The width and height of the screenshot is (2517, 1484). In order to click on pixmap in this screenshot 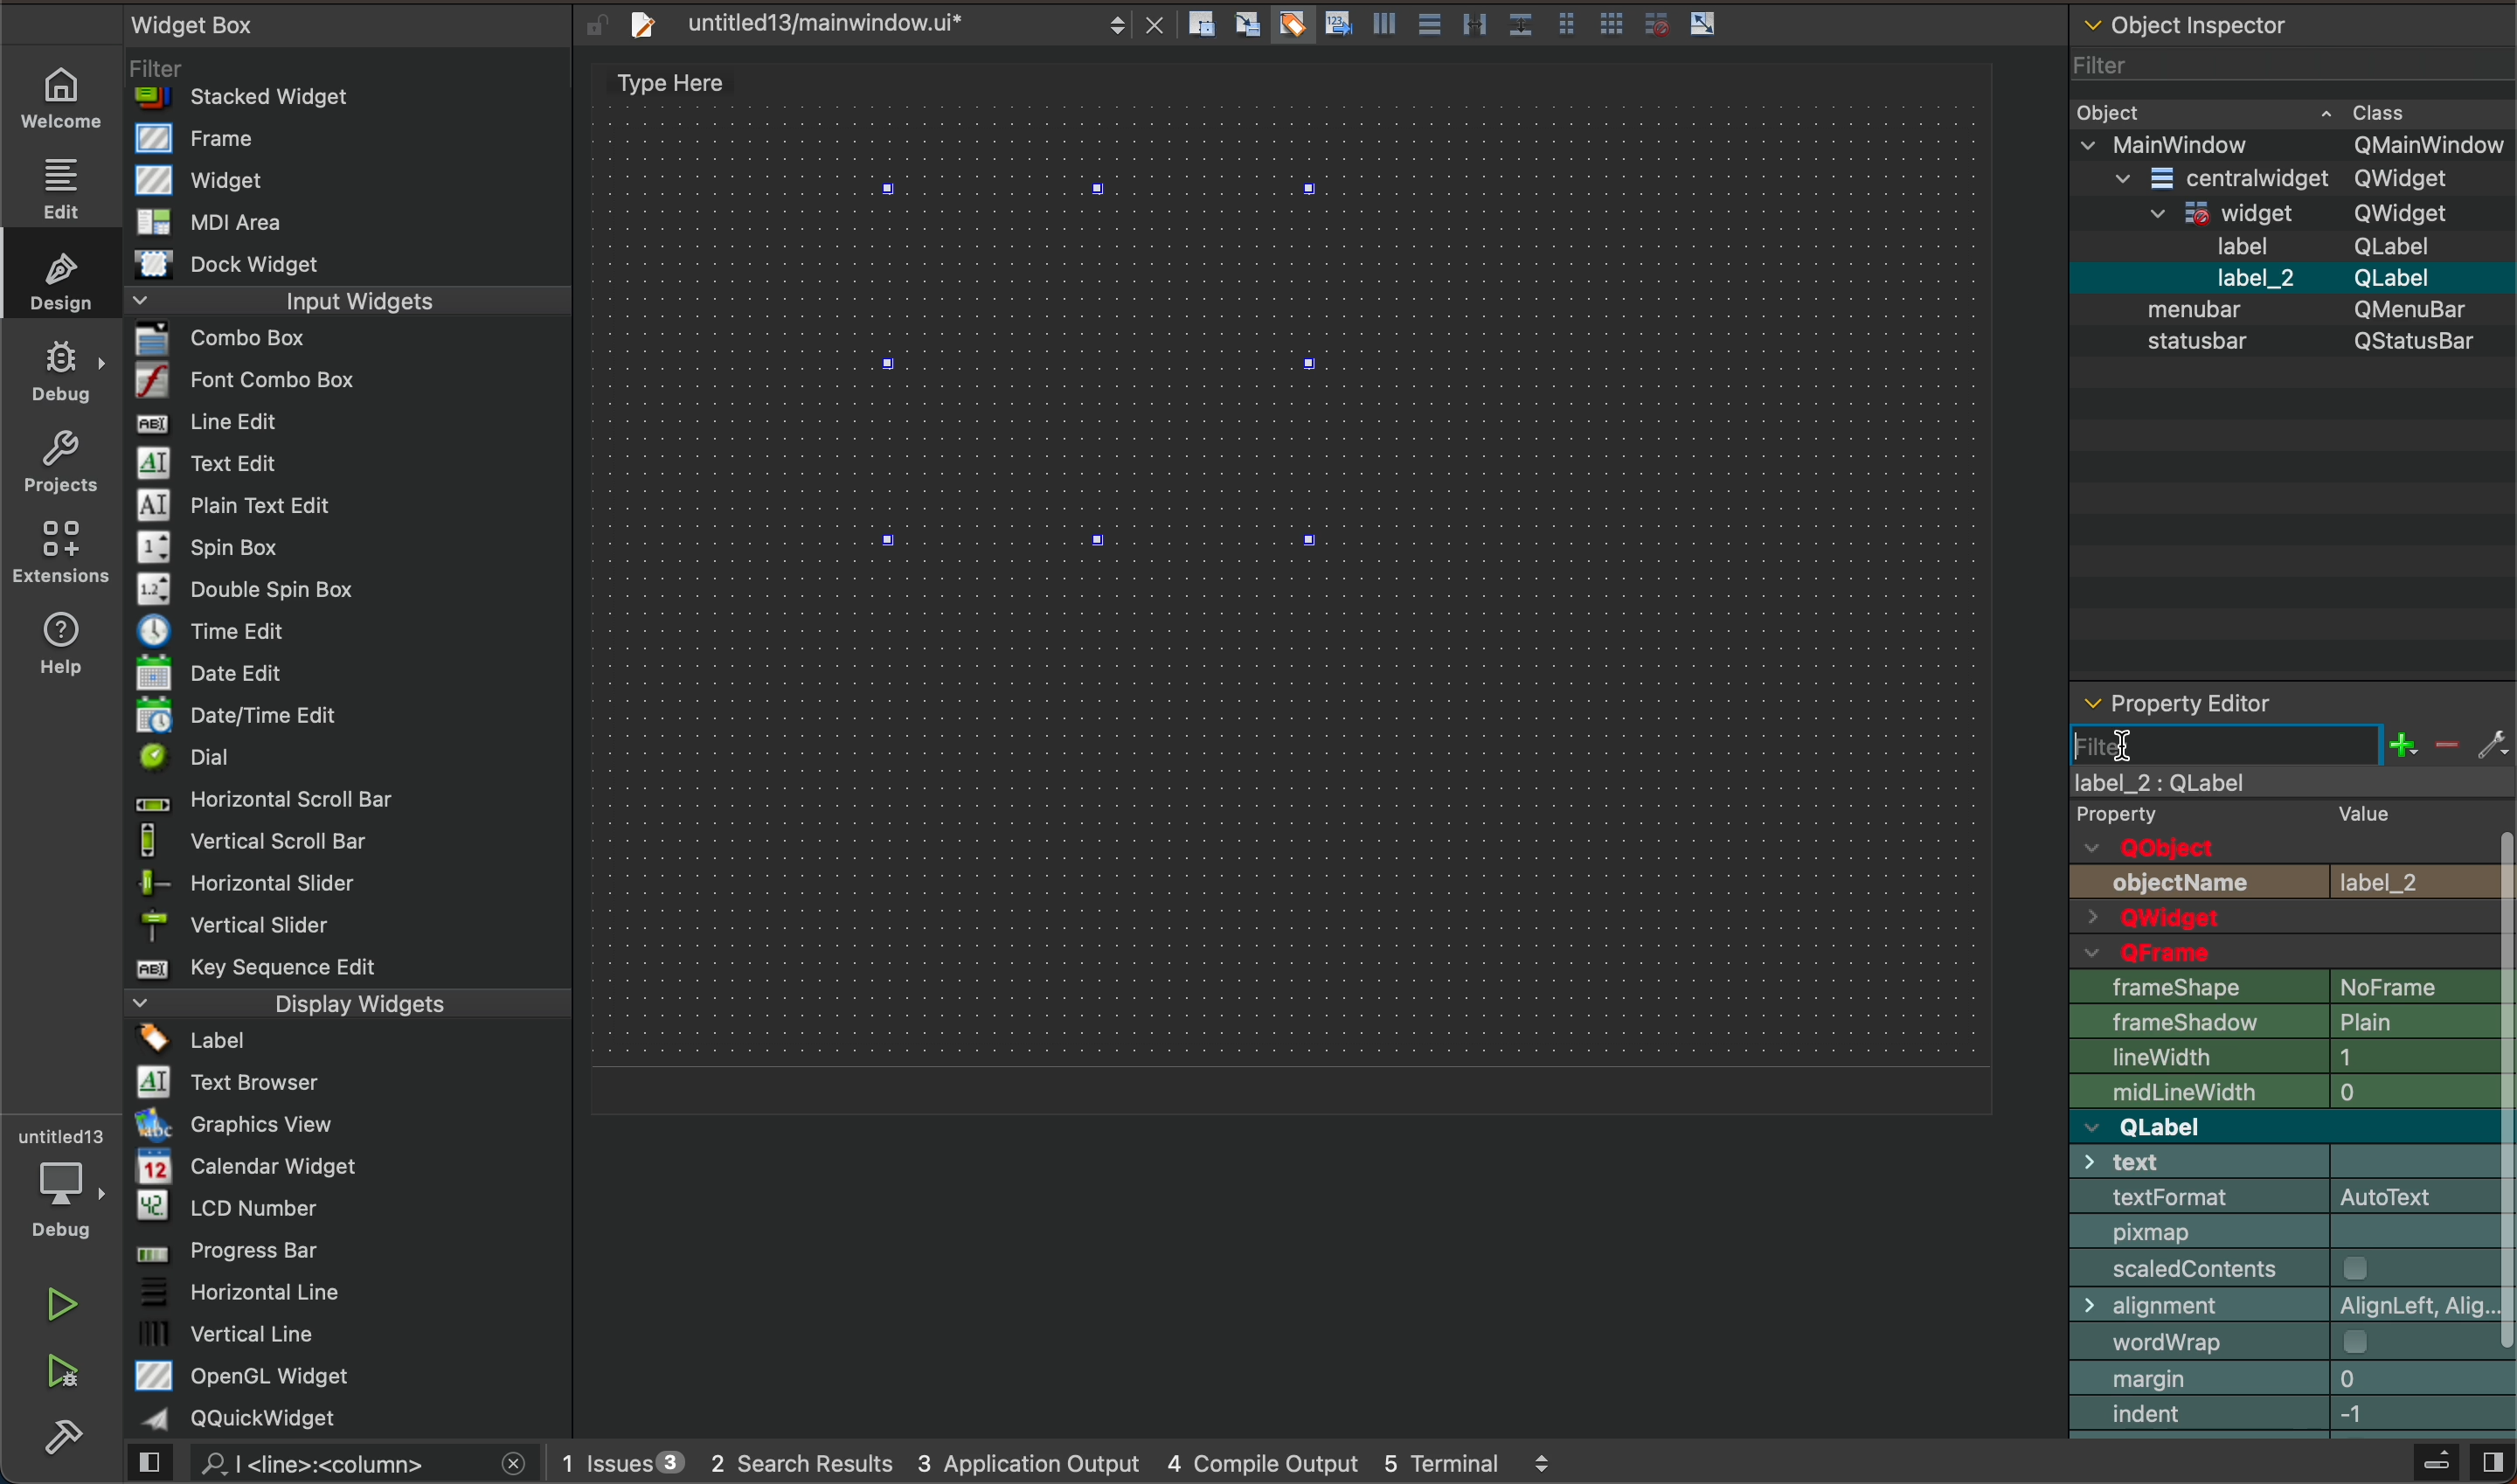, I will do `click(2294, 1234)`.